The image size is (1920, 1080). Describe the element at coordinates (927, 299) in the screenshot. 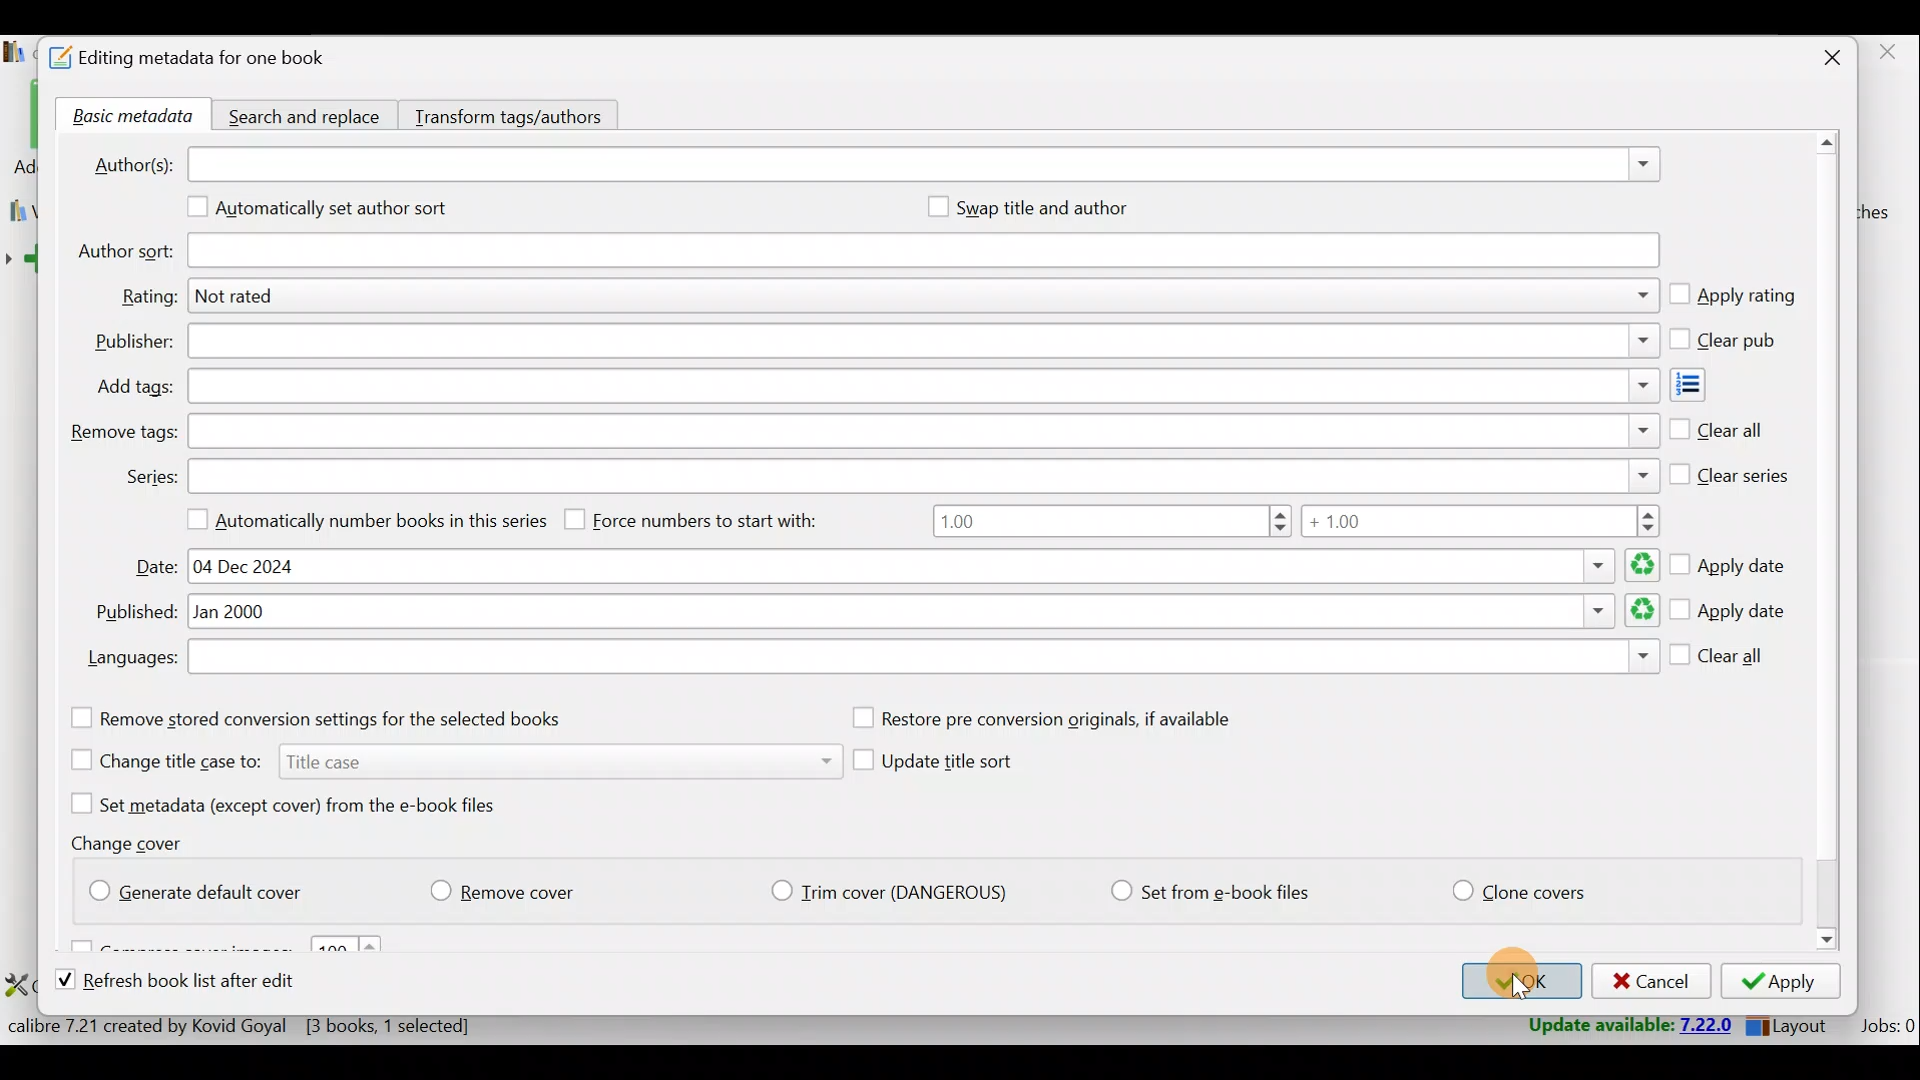

I see `Rating` at that location.